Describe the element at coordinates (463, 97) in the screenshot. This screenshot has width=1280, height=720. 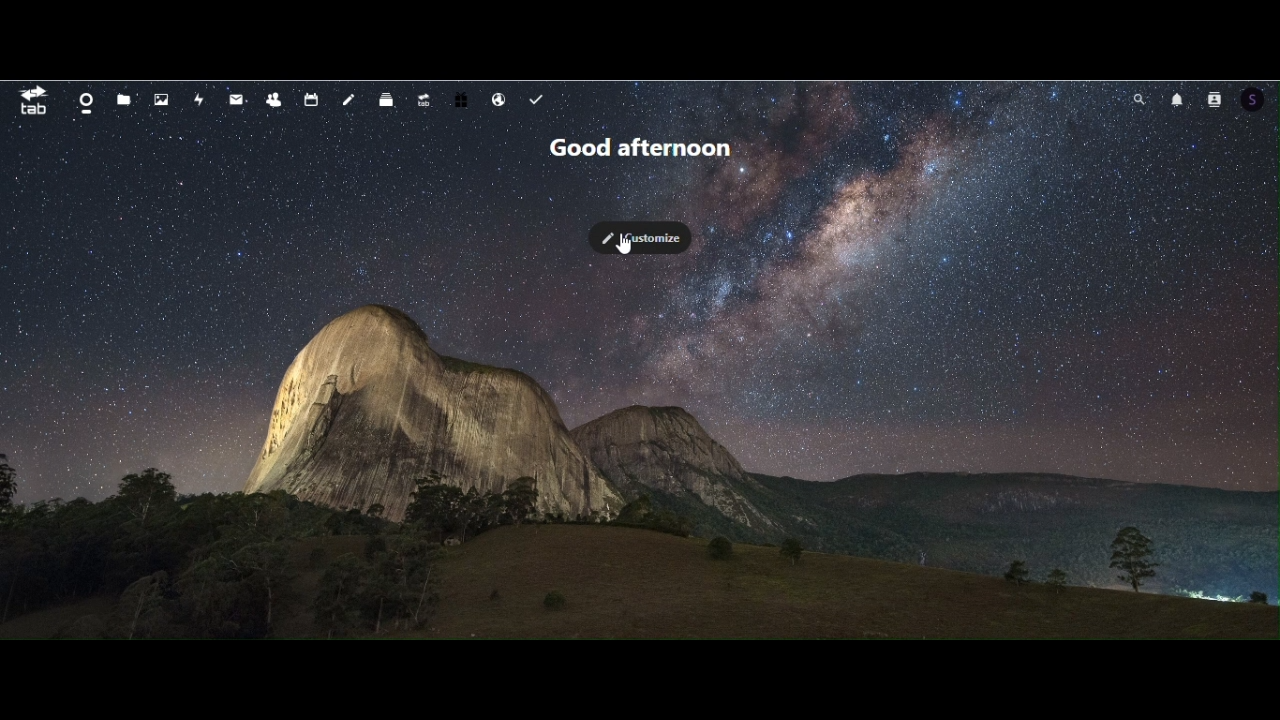
I see `free trail` at that location.